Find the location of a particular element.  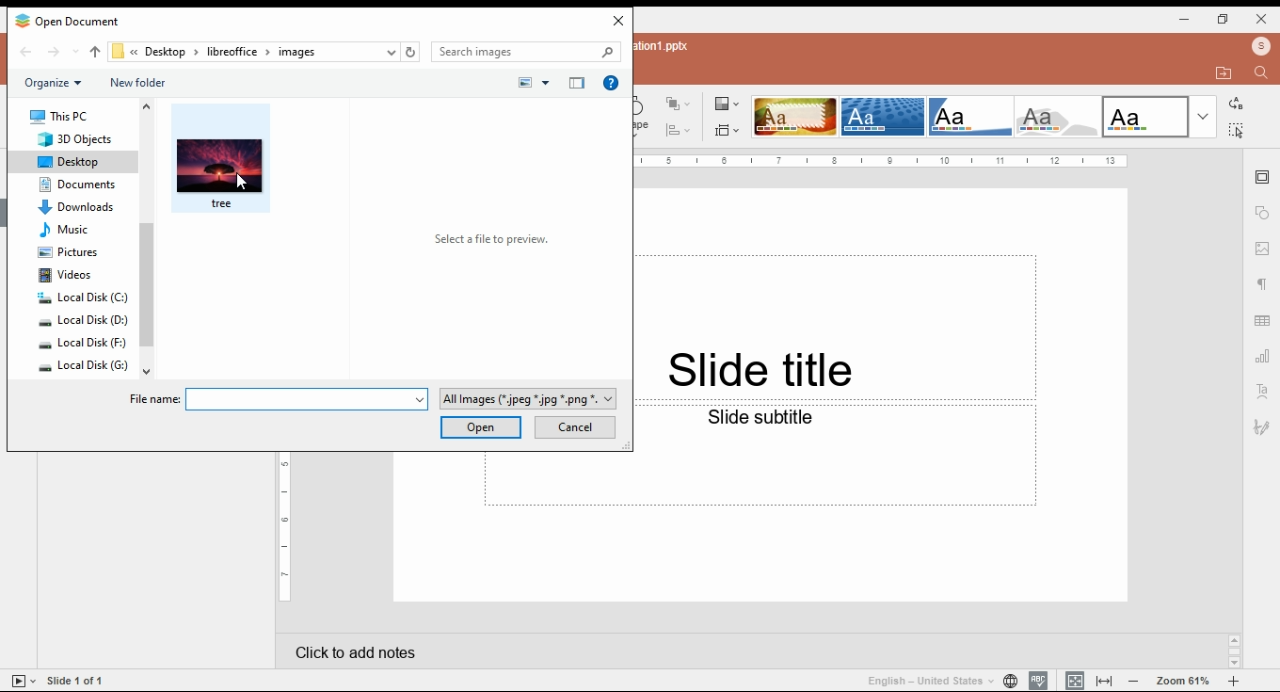

fit to width is located at coordinates (1105, 680).